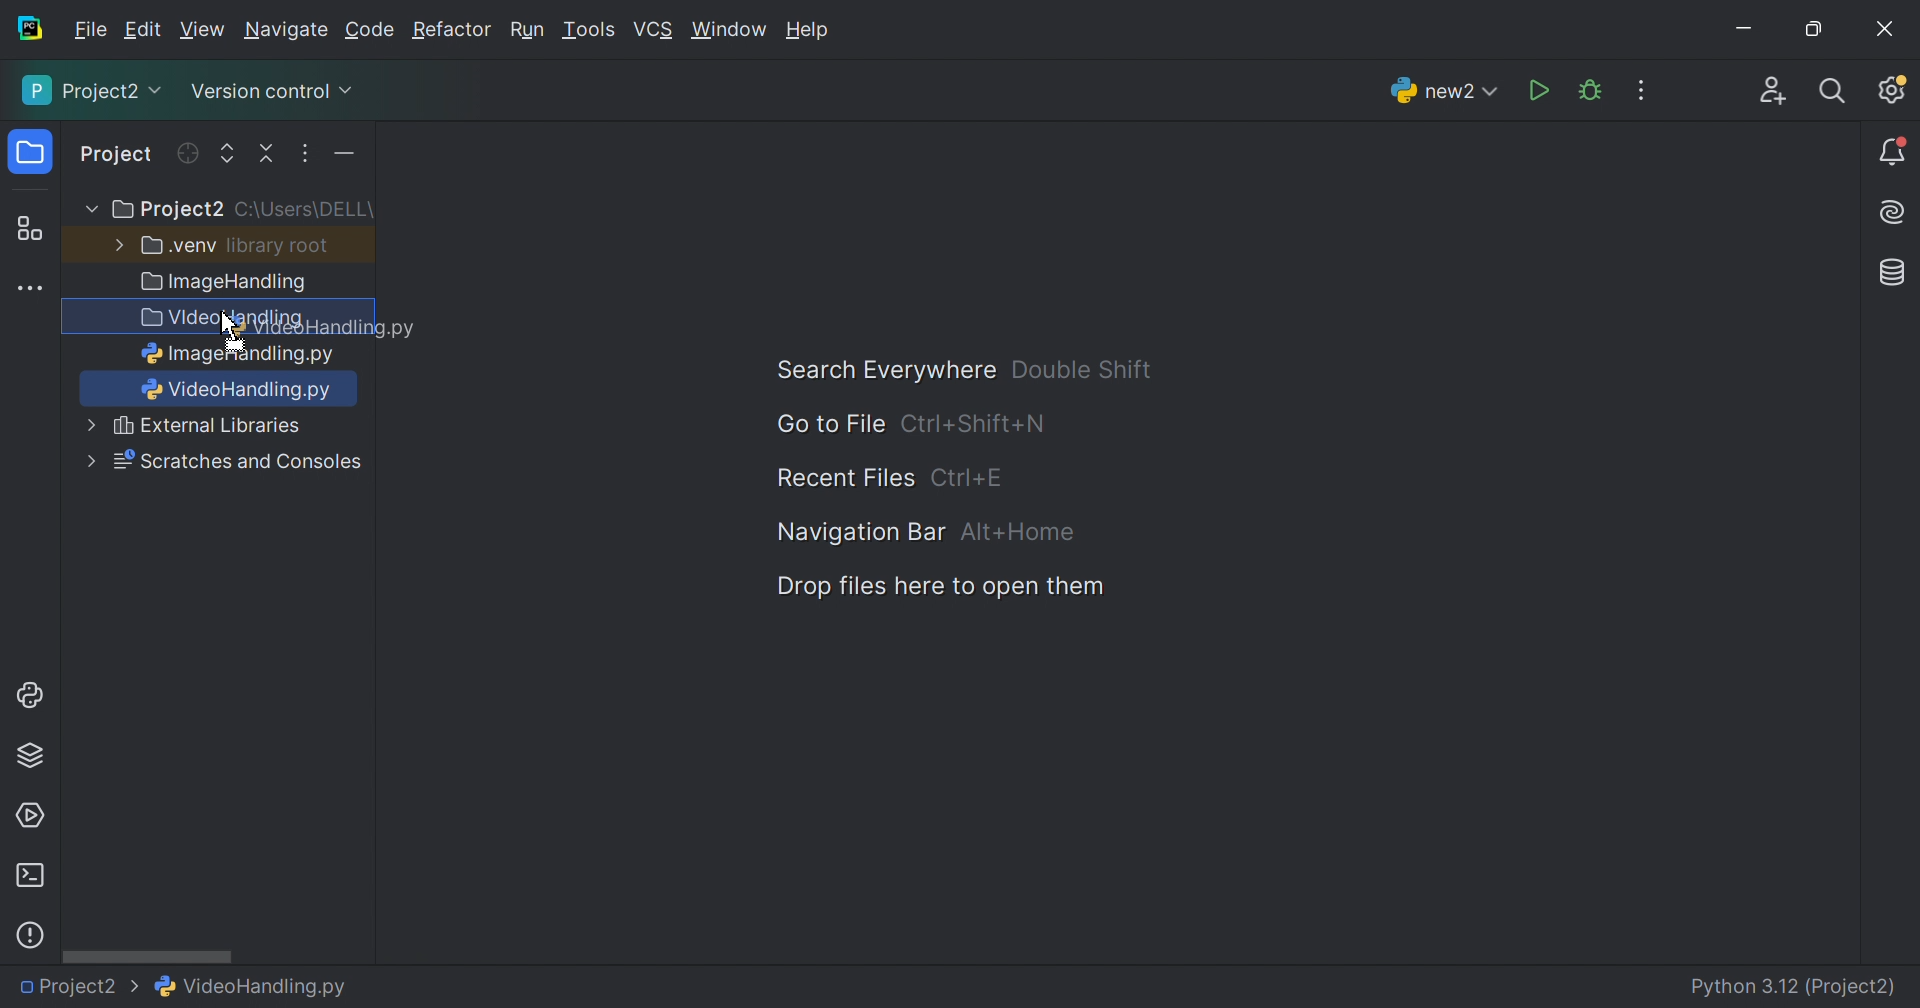 The height and width of the screenshot is (1008, 1920). Describe the element at coordinates (1891, 89) in the screenshot. I see `Updates available. IDE and Project Settings.` at that location.